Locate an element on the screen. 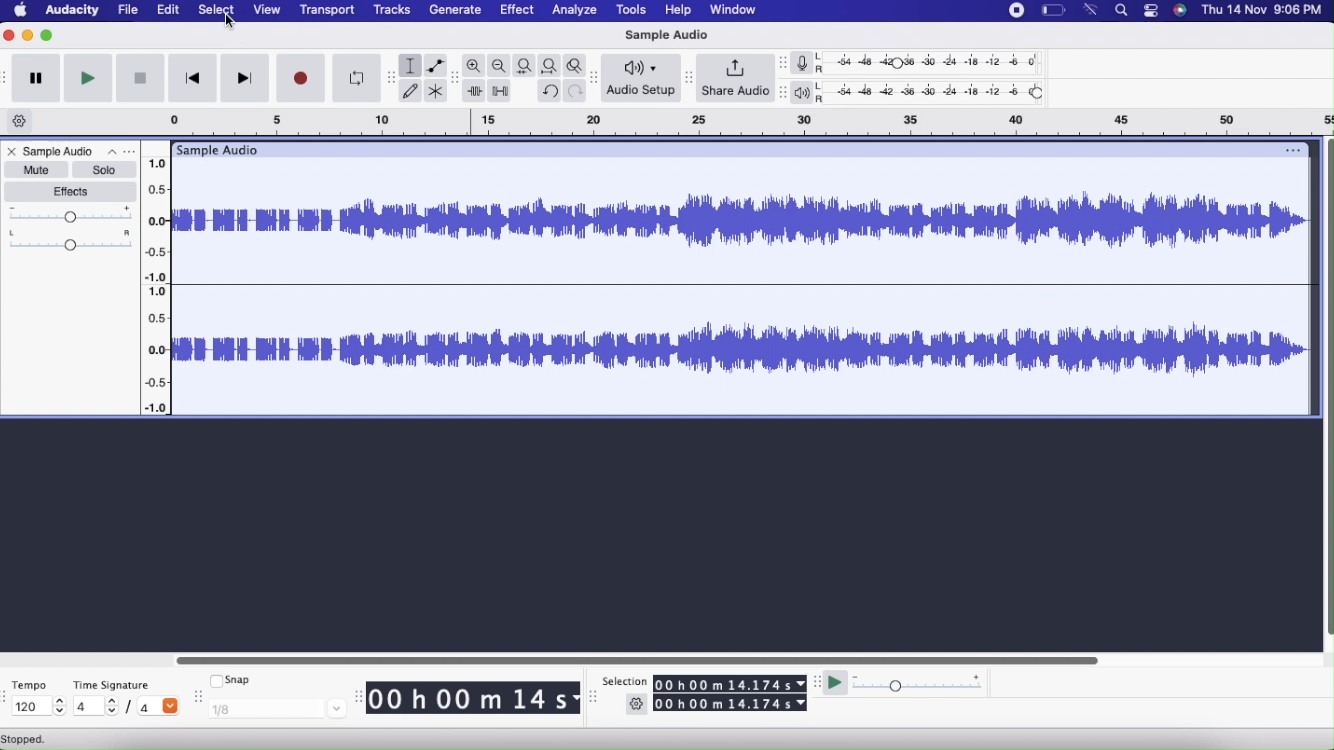 The image size is (1334, 750). Record meter is located at coordinates (808, 62).